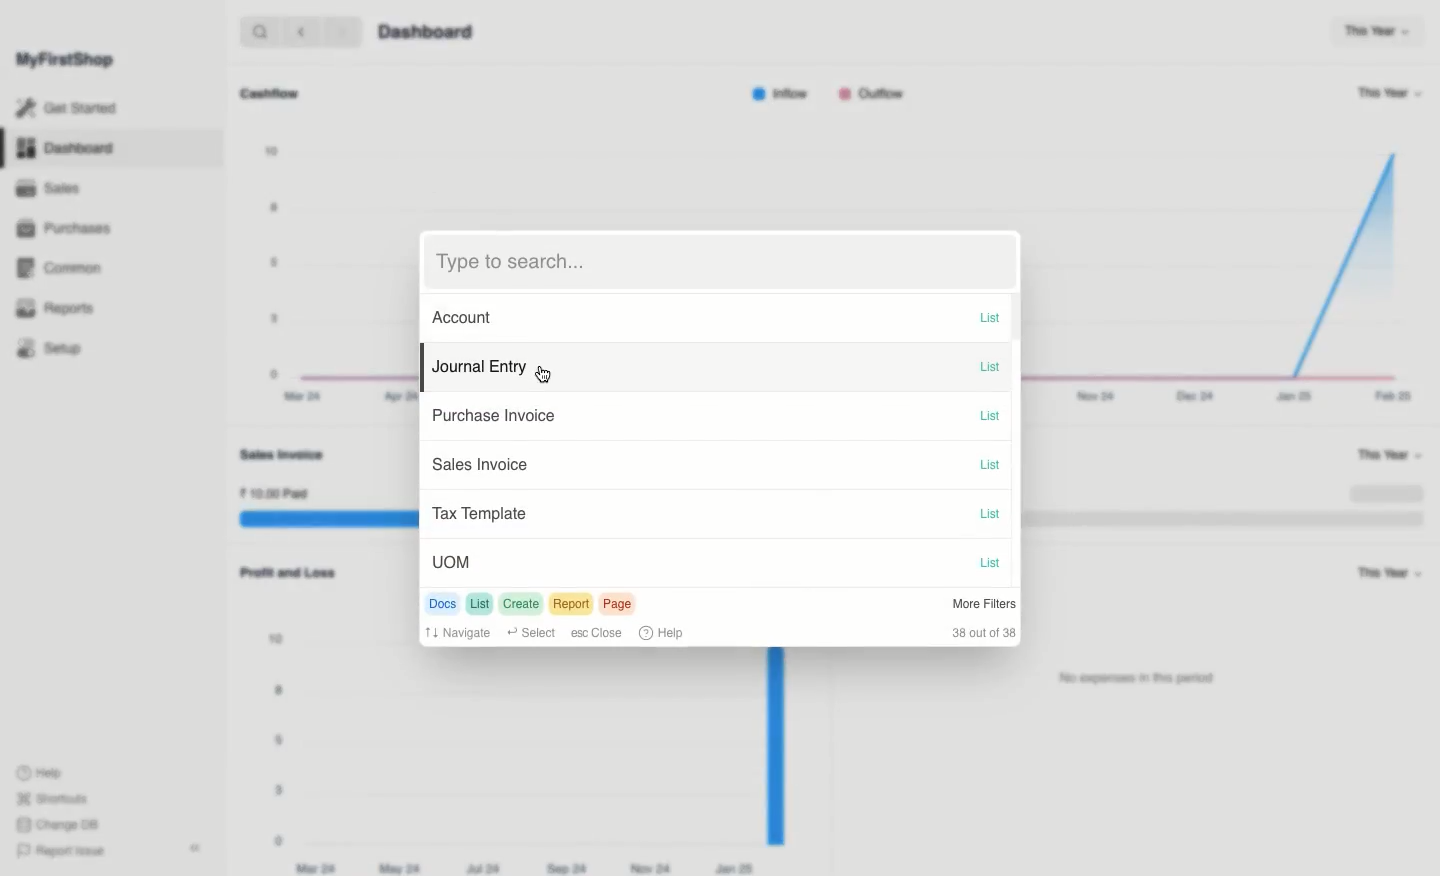 This screenshot has width=1440, height=876. I want to click on Page, so click(616, 603).